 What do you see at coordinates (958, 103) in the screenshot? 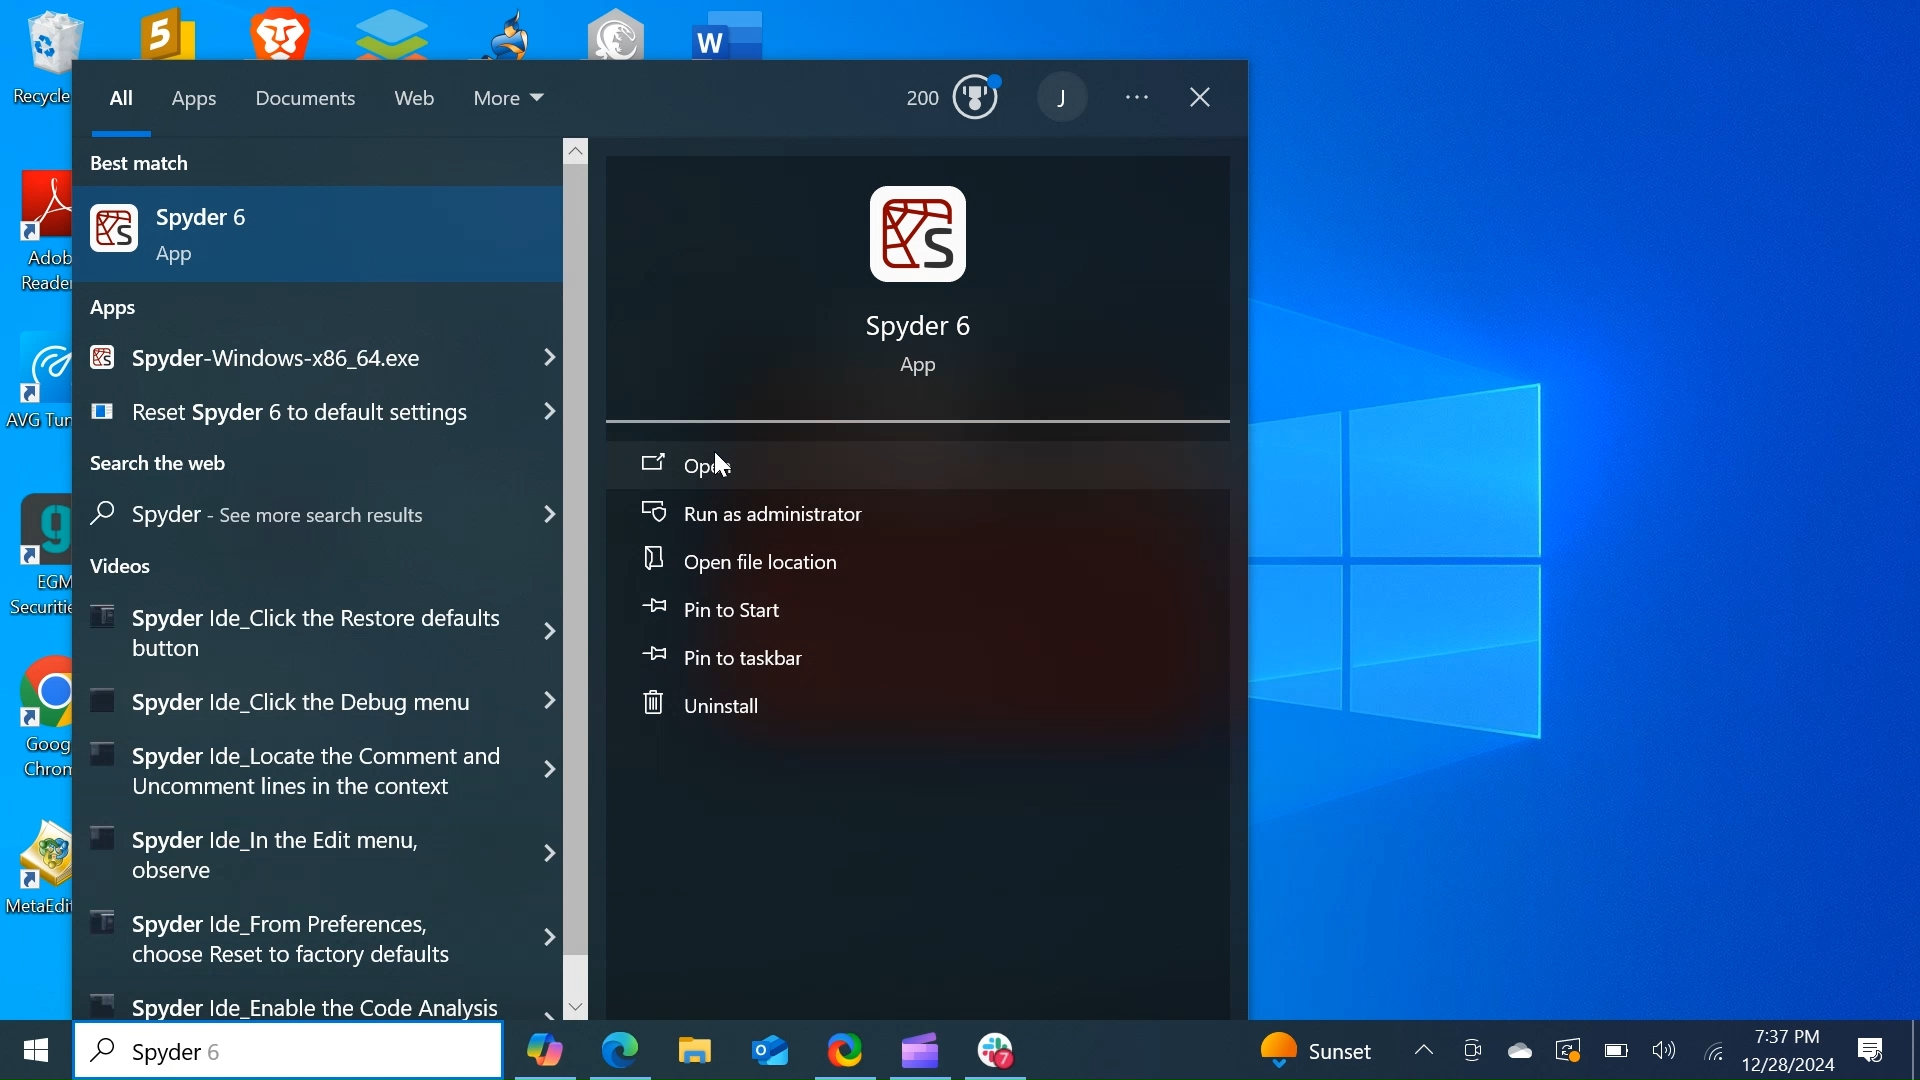
I see `Microsoft Reward` at bounding box center [958, 103].